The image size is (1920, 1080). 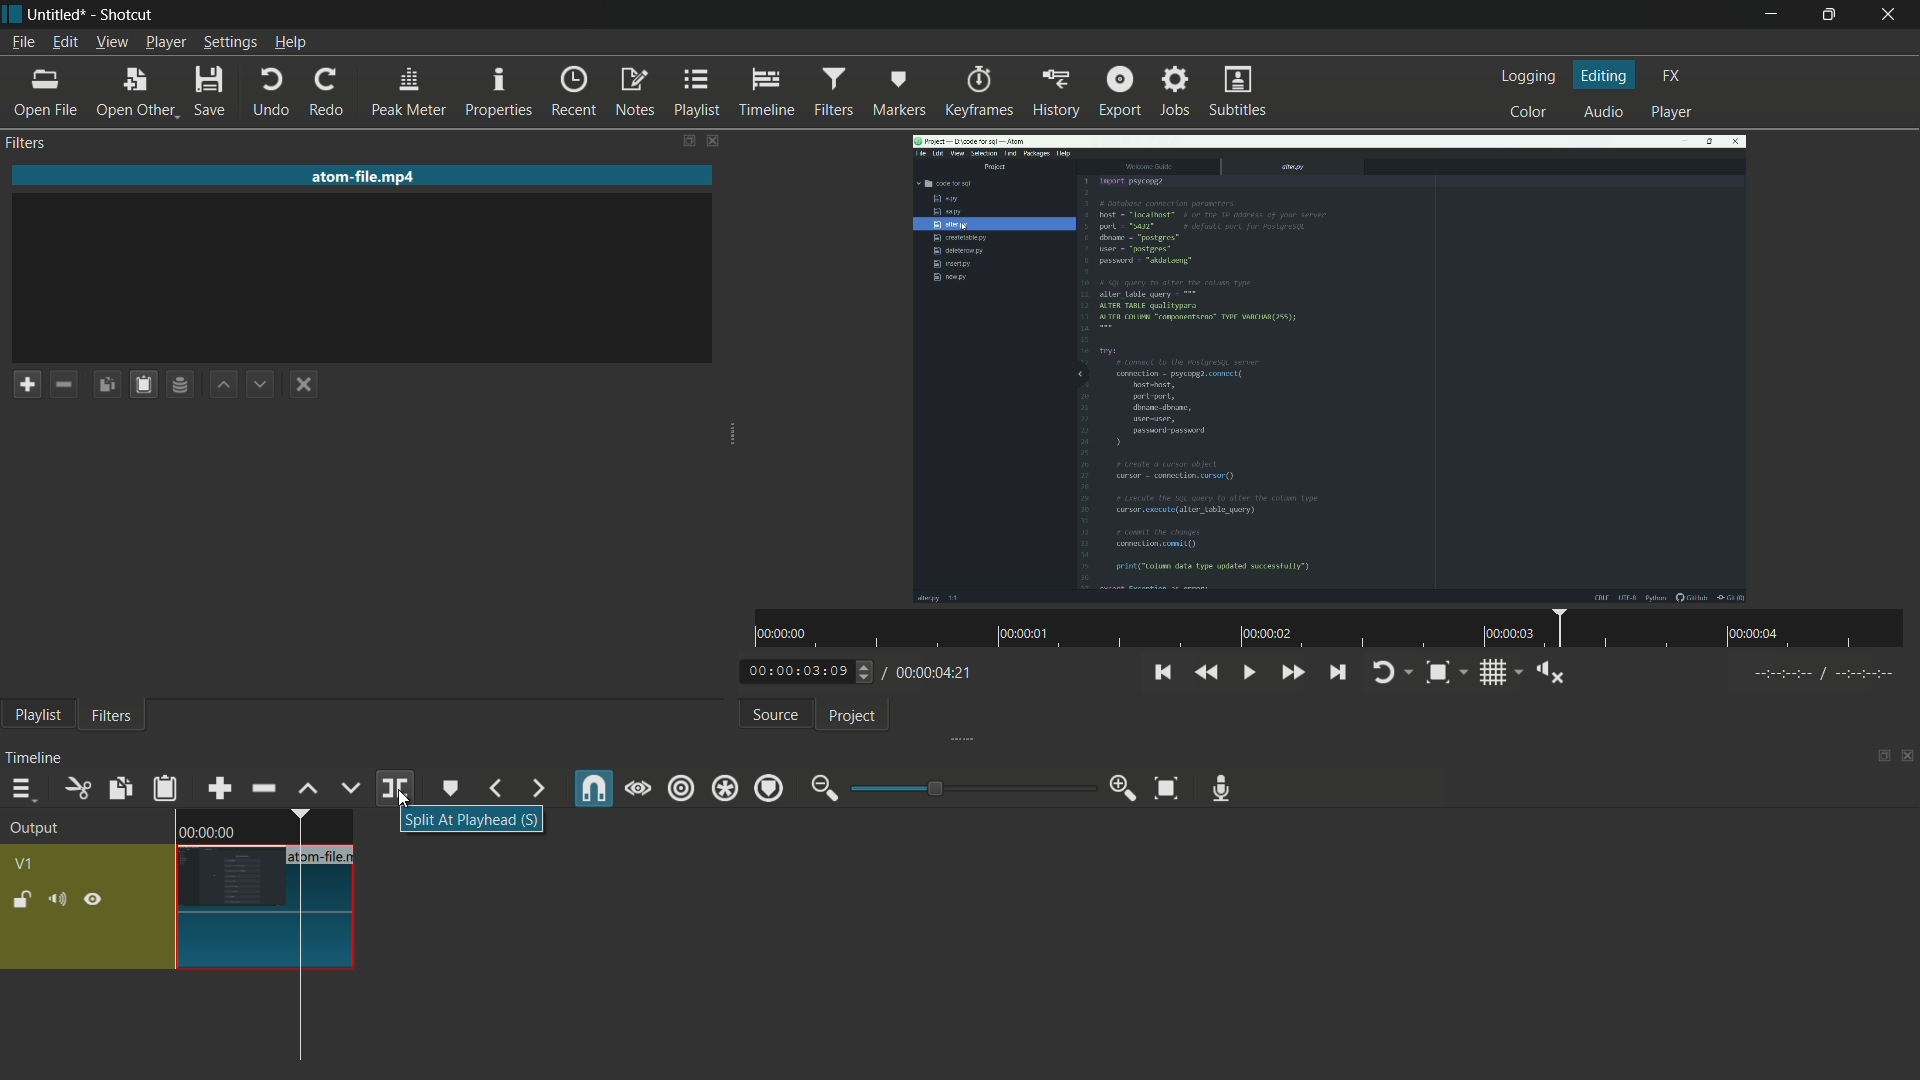 I want to click on skip to the previous point, so click(x=1168, y=673).